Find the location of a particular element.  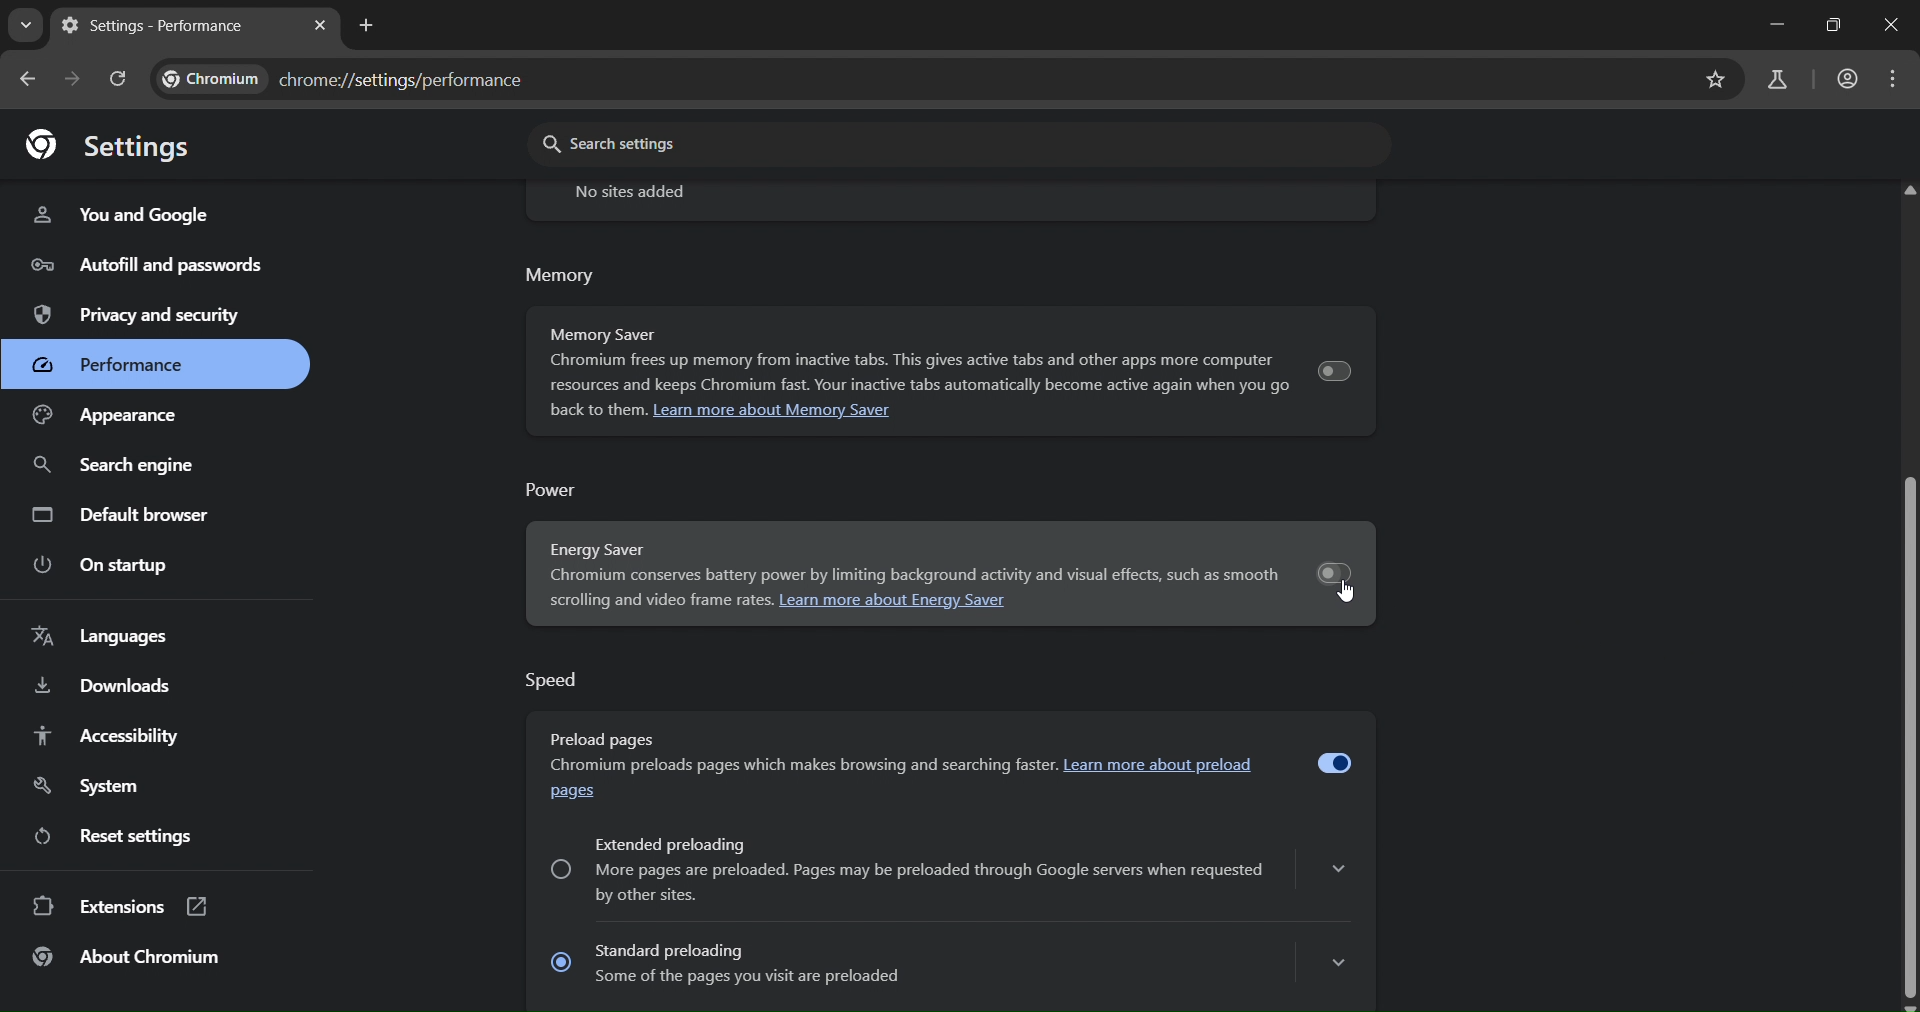

system is located at coordinates (95, 786).